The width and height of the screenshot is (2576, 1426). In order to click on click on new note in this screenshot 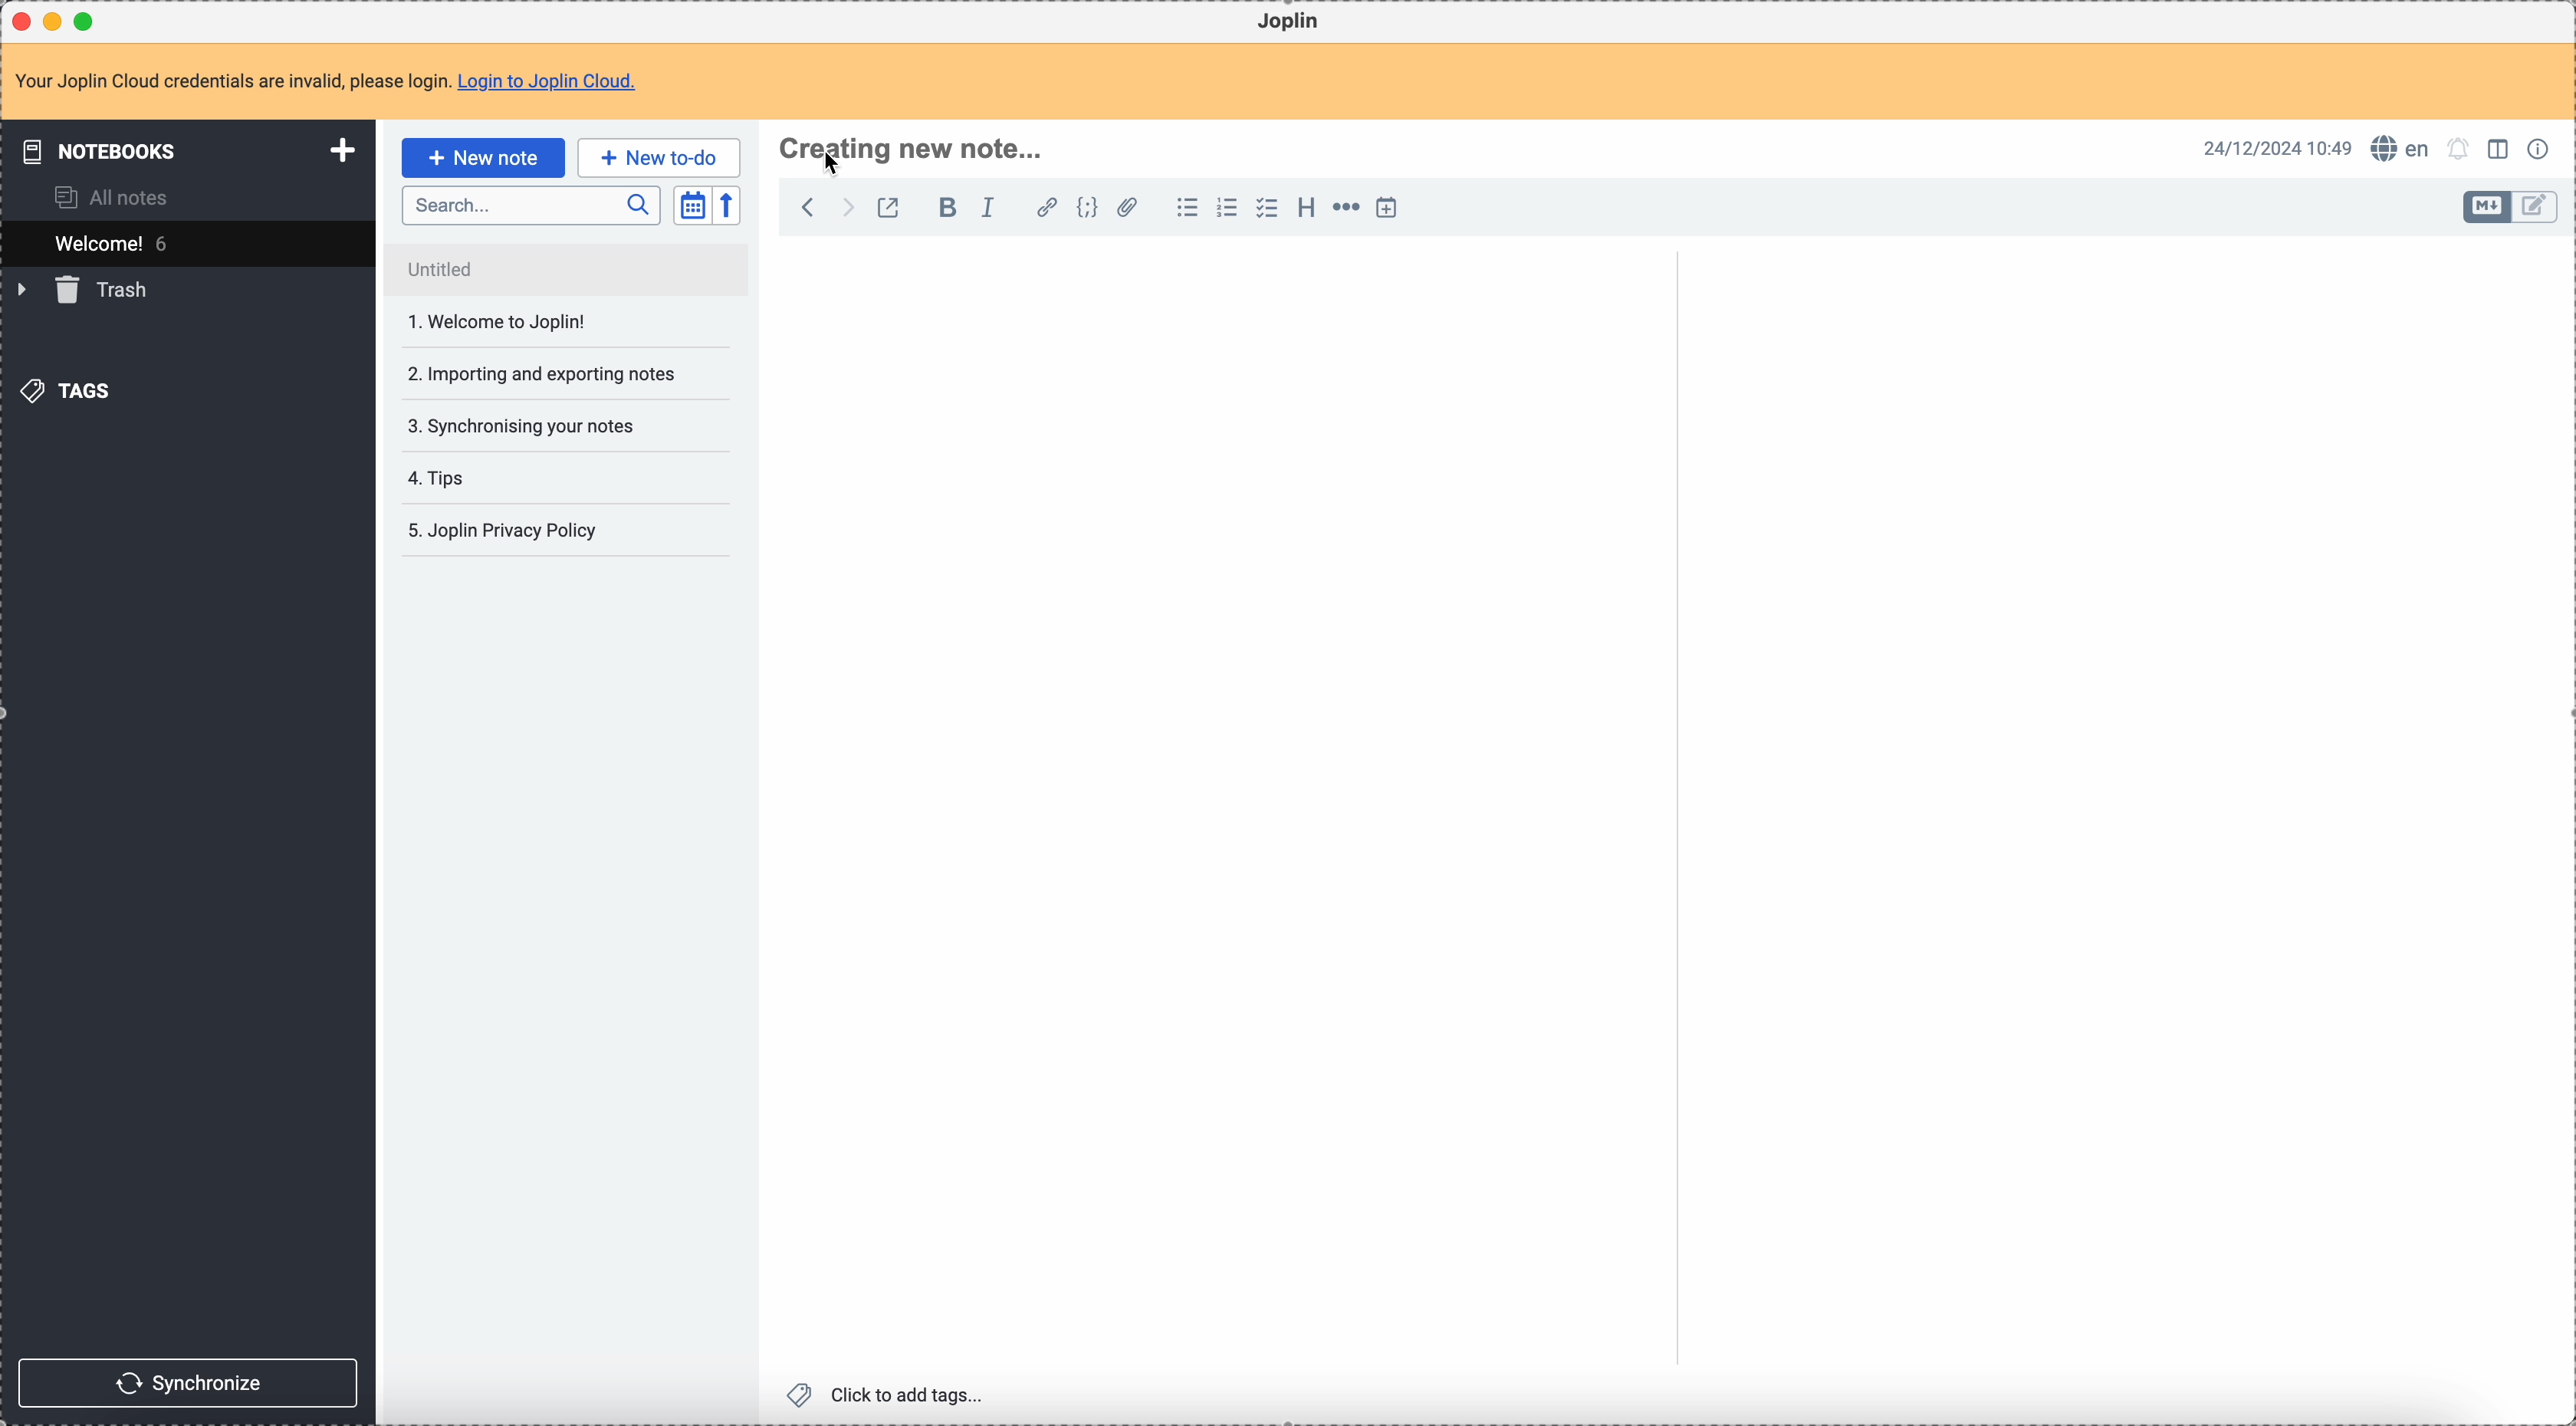, I will do `click(482, 158)`.